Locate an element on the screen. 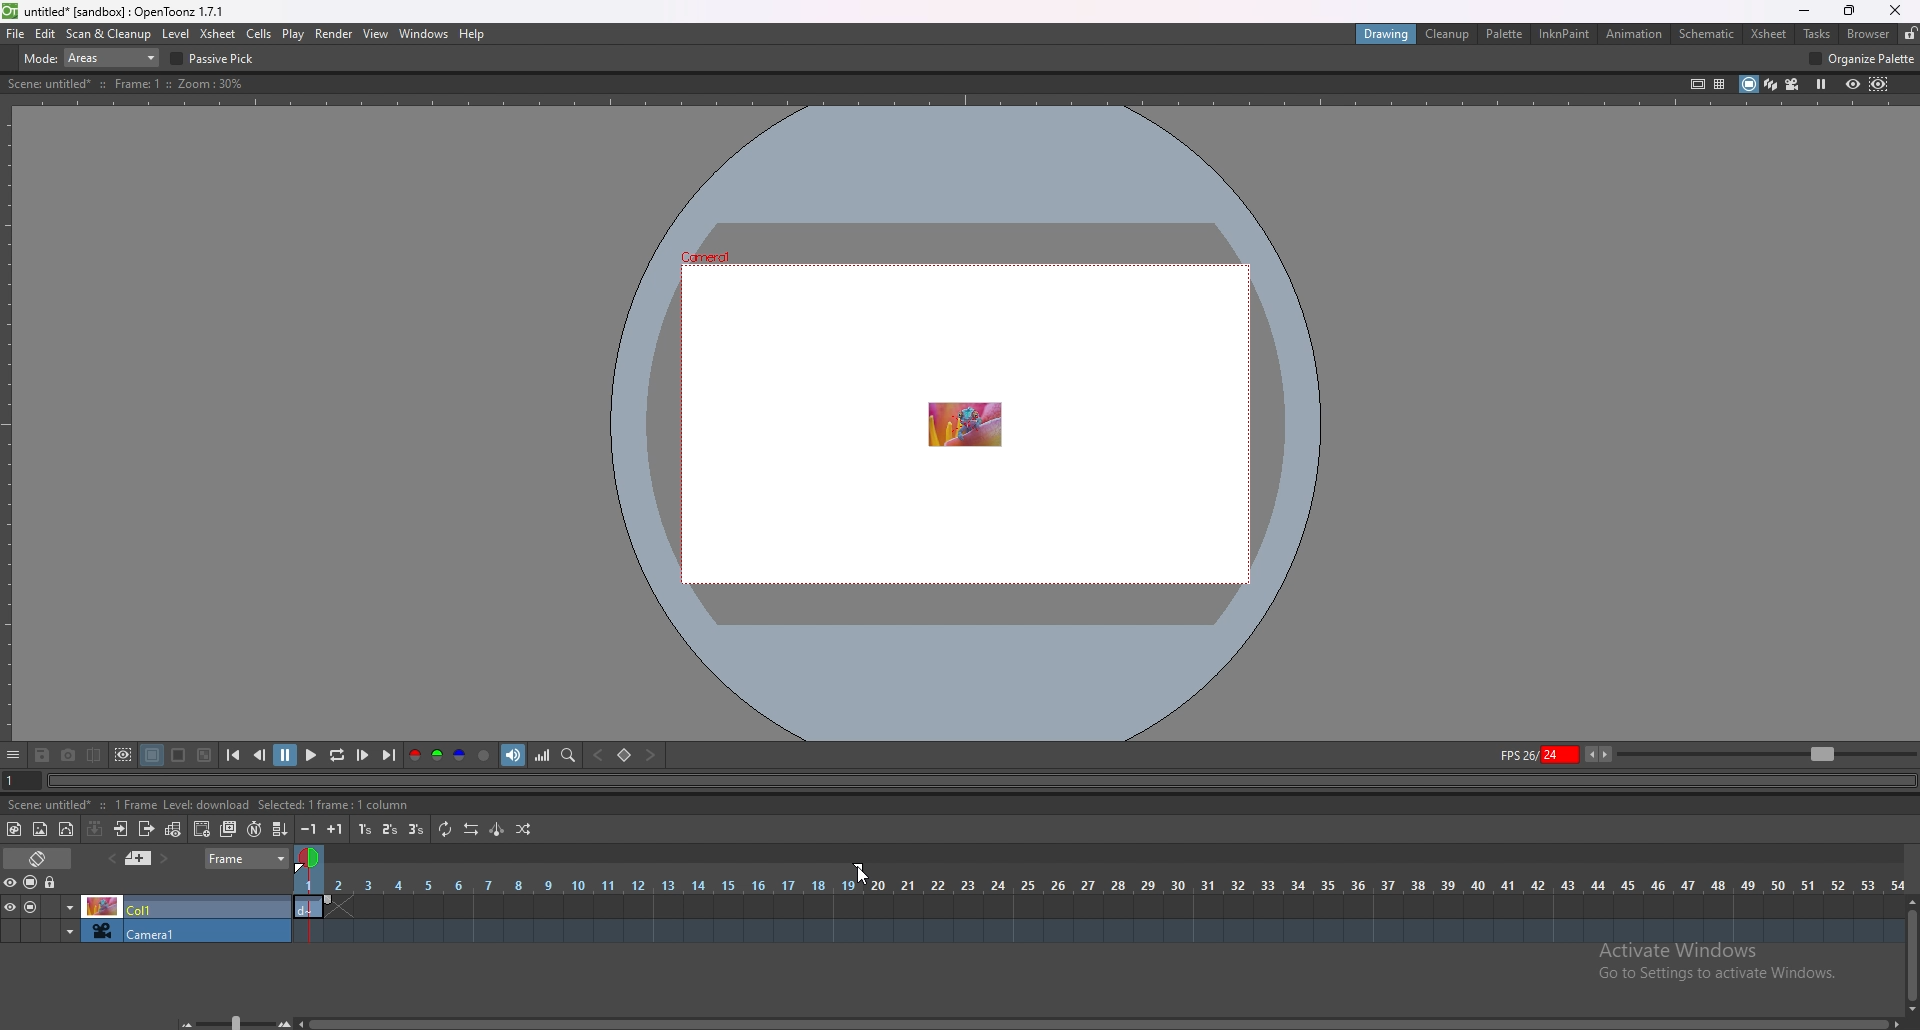  freeze is located at coordinates (1822, 85).